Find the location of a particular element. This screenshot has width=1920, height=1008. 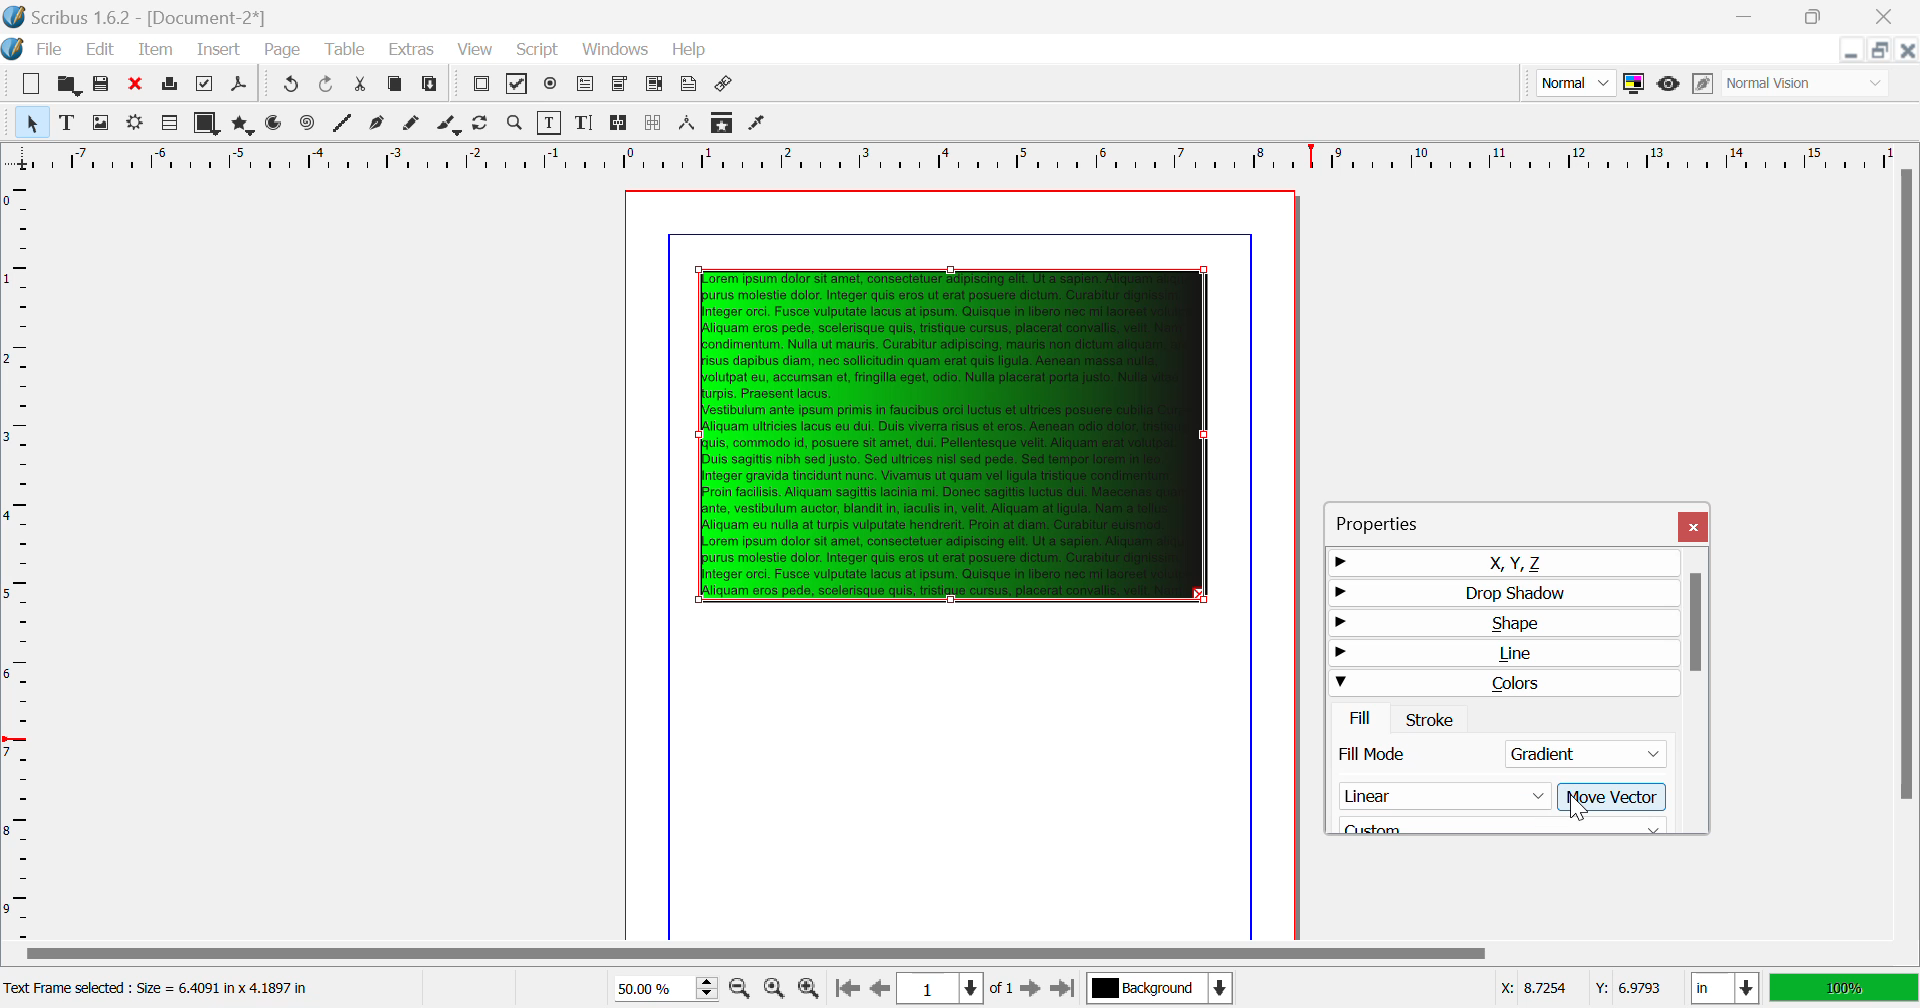

Image Frame is located at coordinates (100, 122).